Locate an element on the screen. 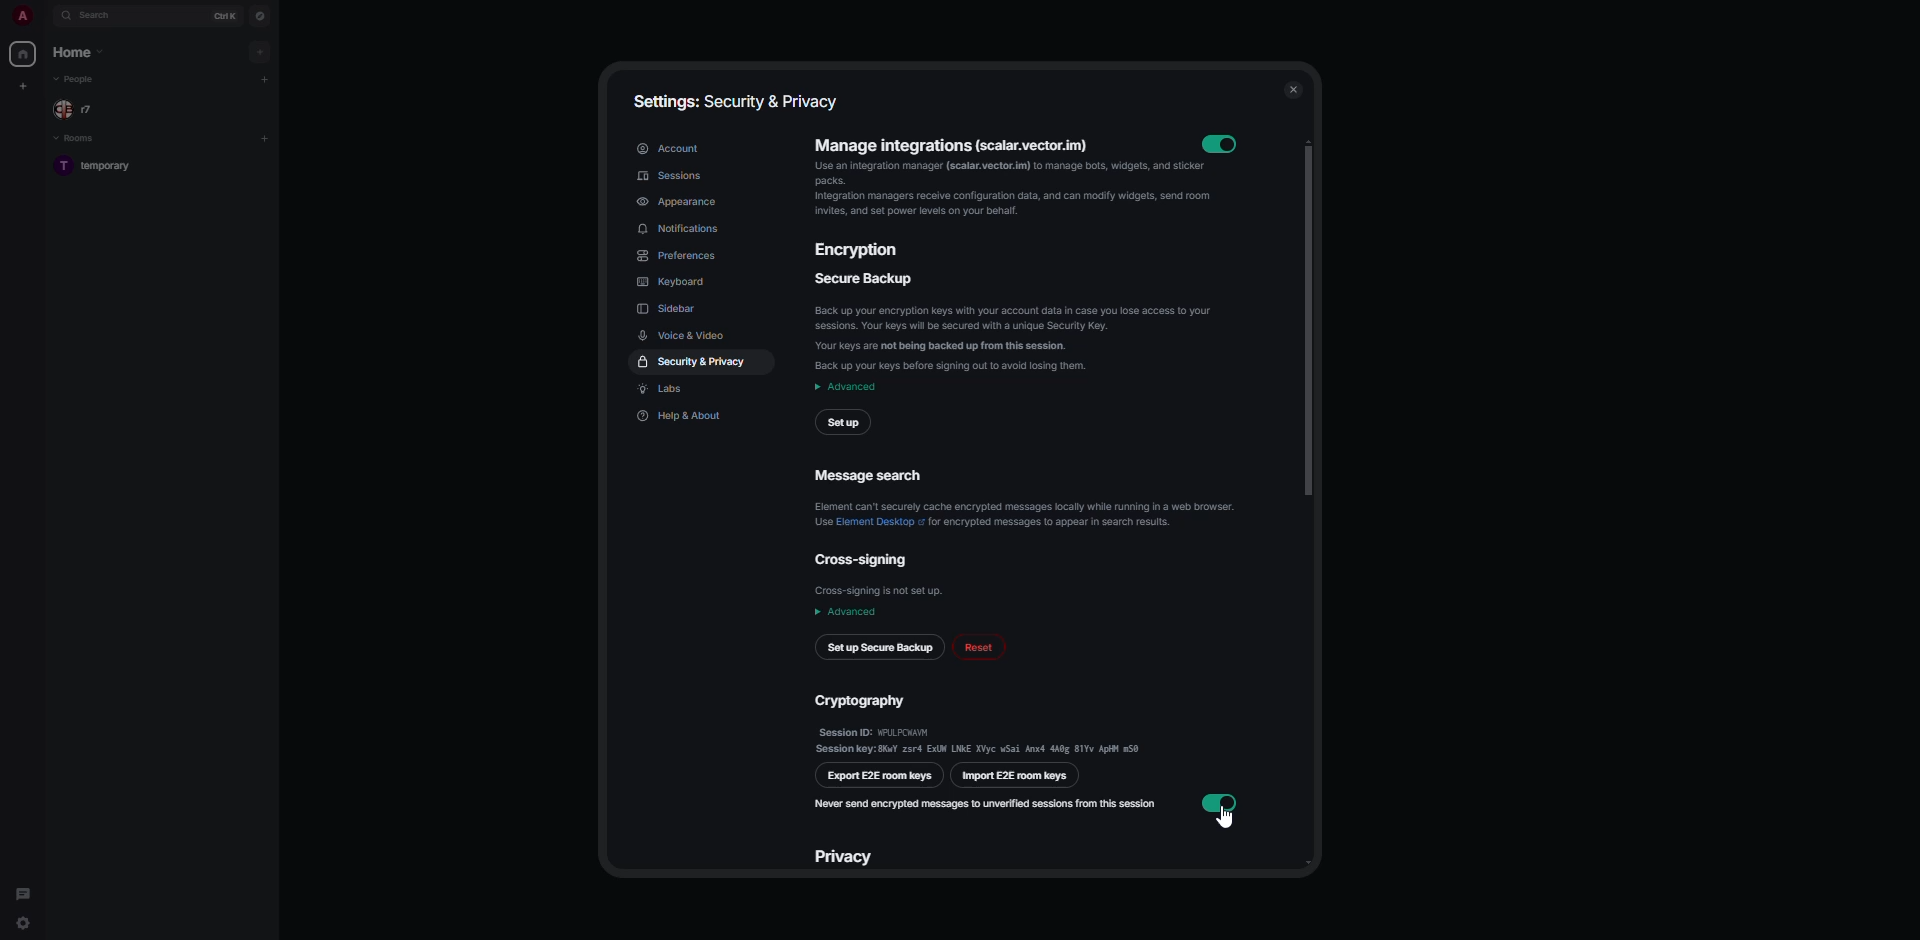  people is located at coordinates (76, 110).